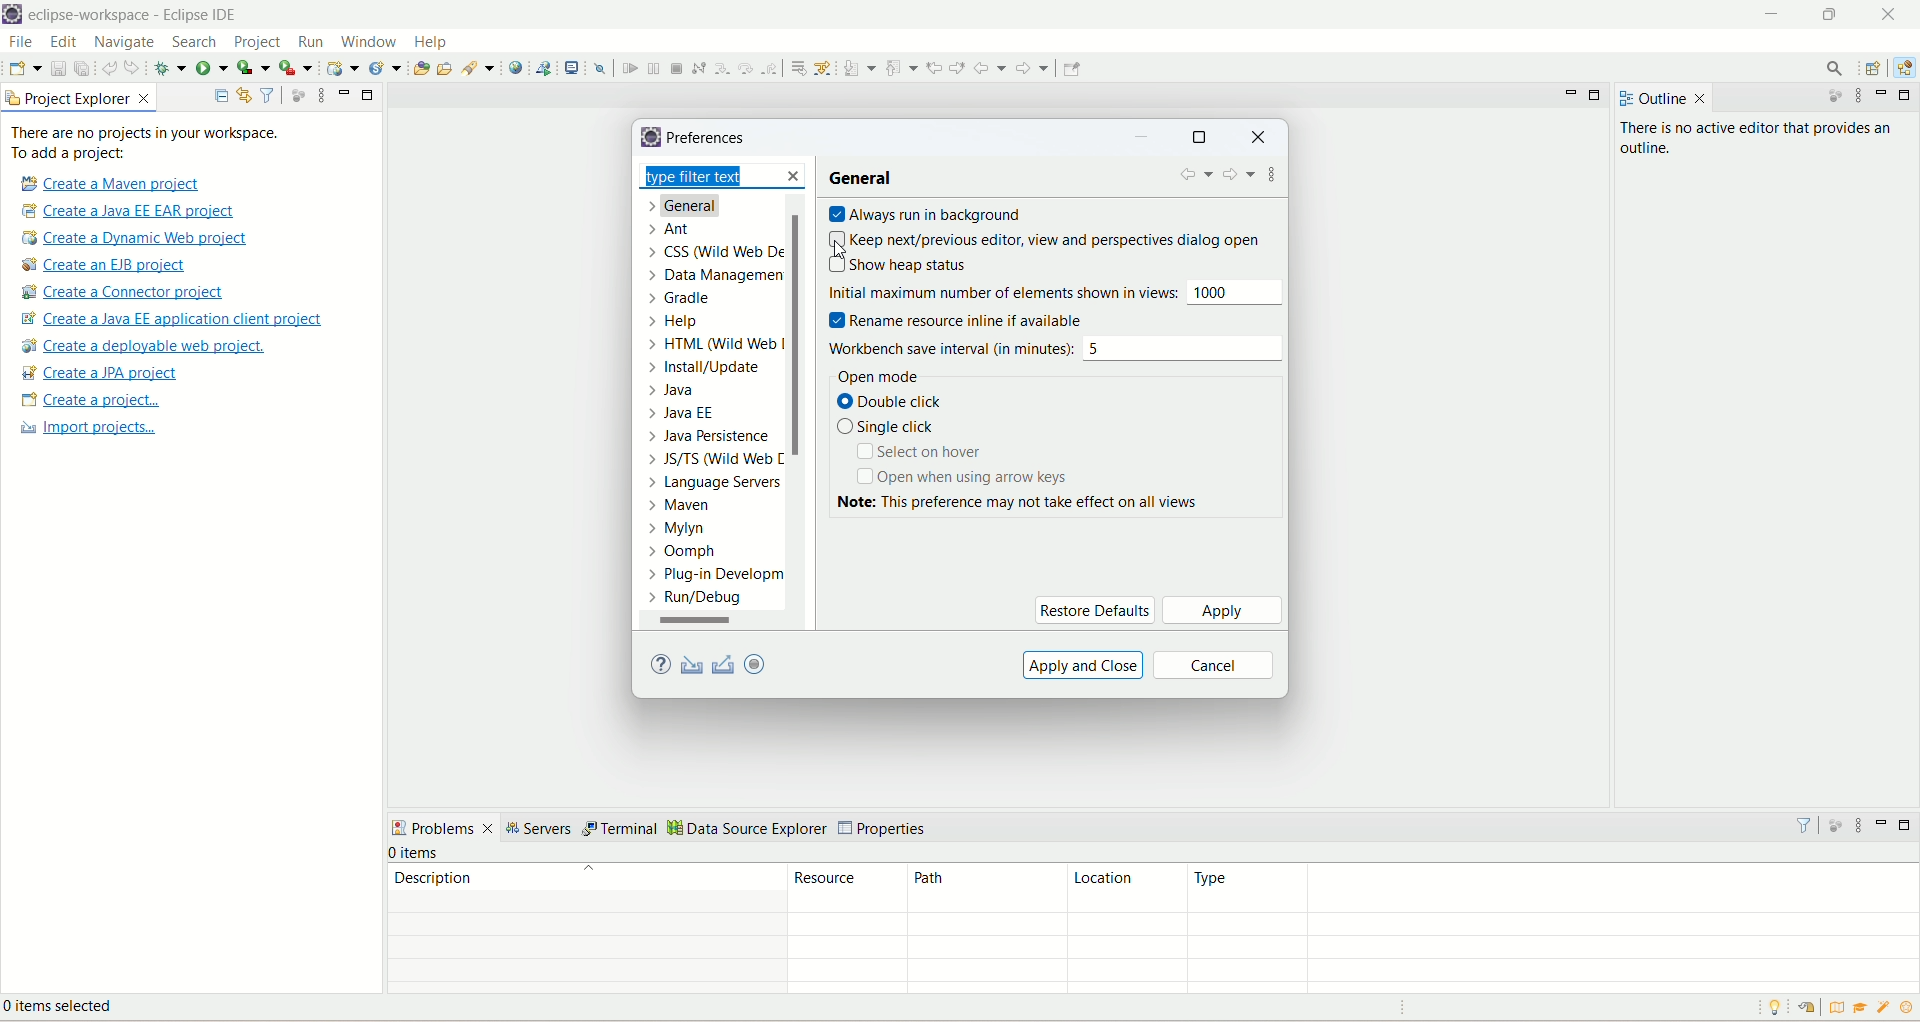  Describe the element at coordinates (1599, 96) in the screenshot. I see `maximize` at that location.